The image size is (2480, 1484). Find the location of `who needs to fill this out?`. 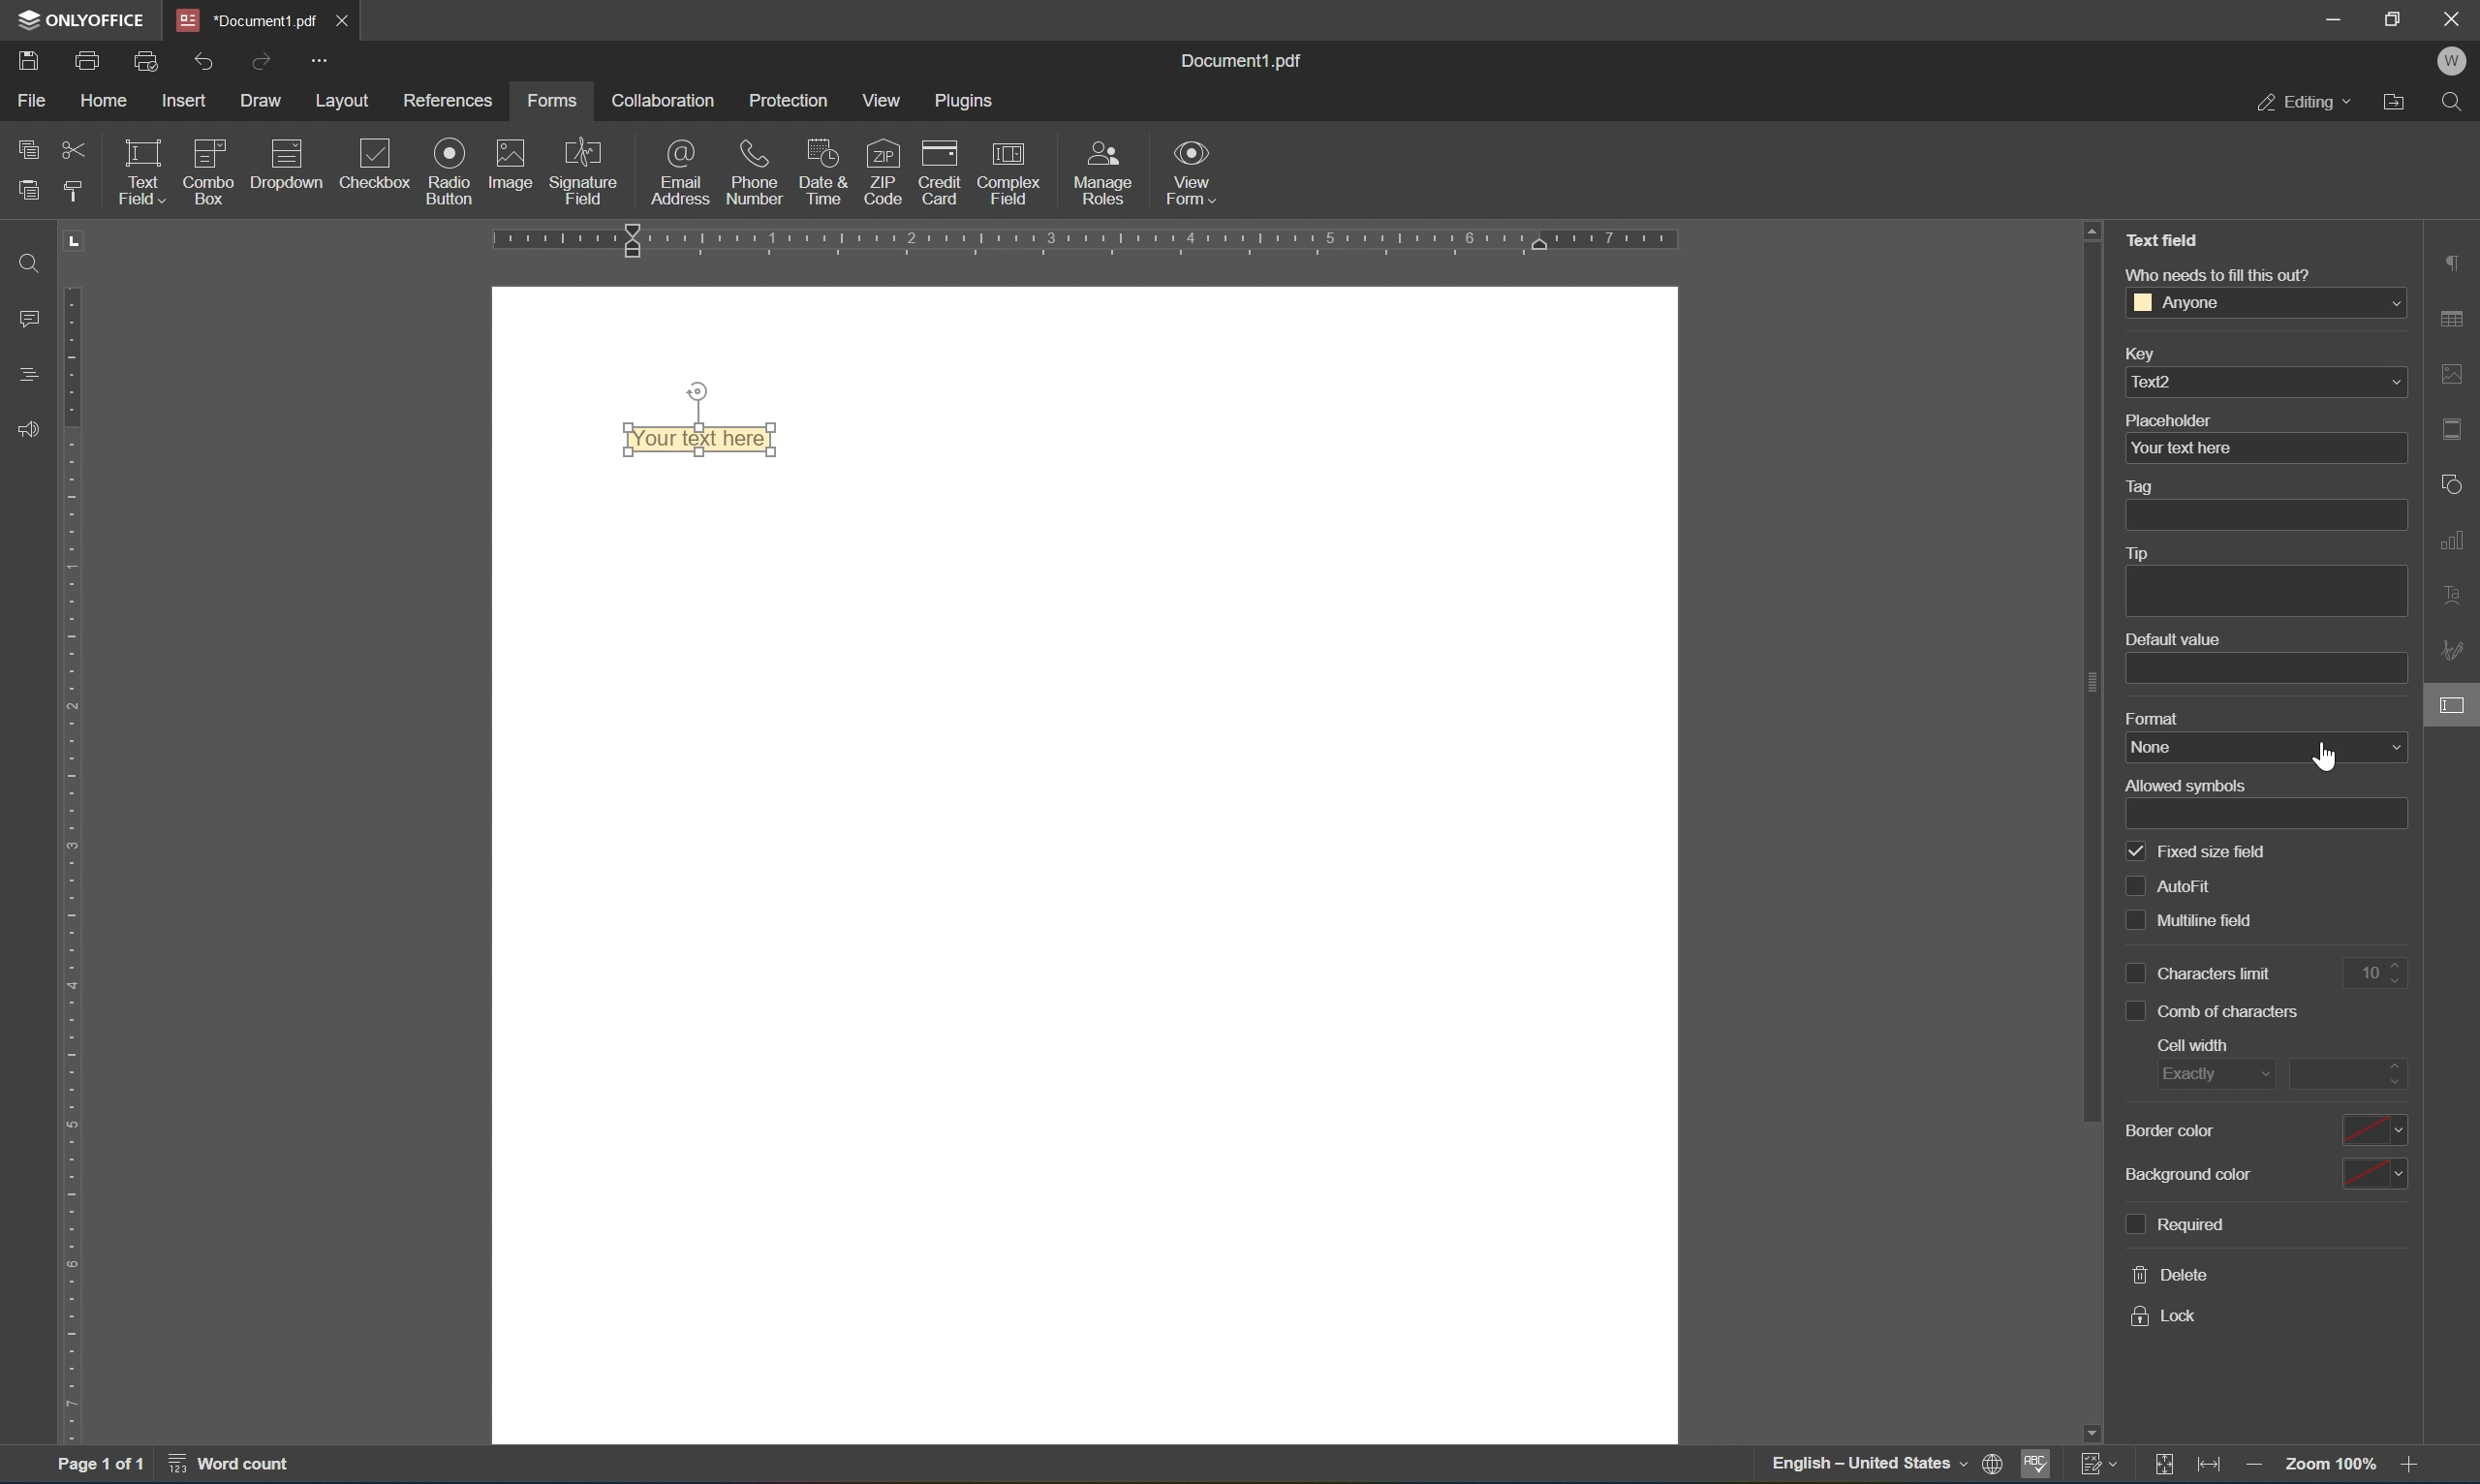

who needs to fill this out? is located at coordinates (2222, 274).